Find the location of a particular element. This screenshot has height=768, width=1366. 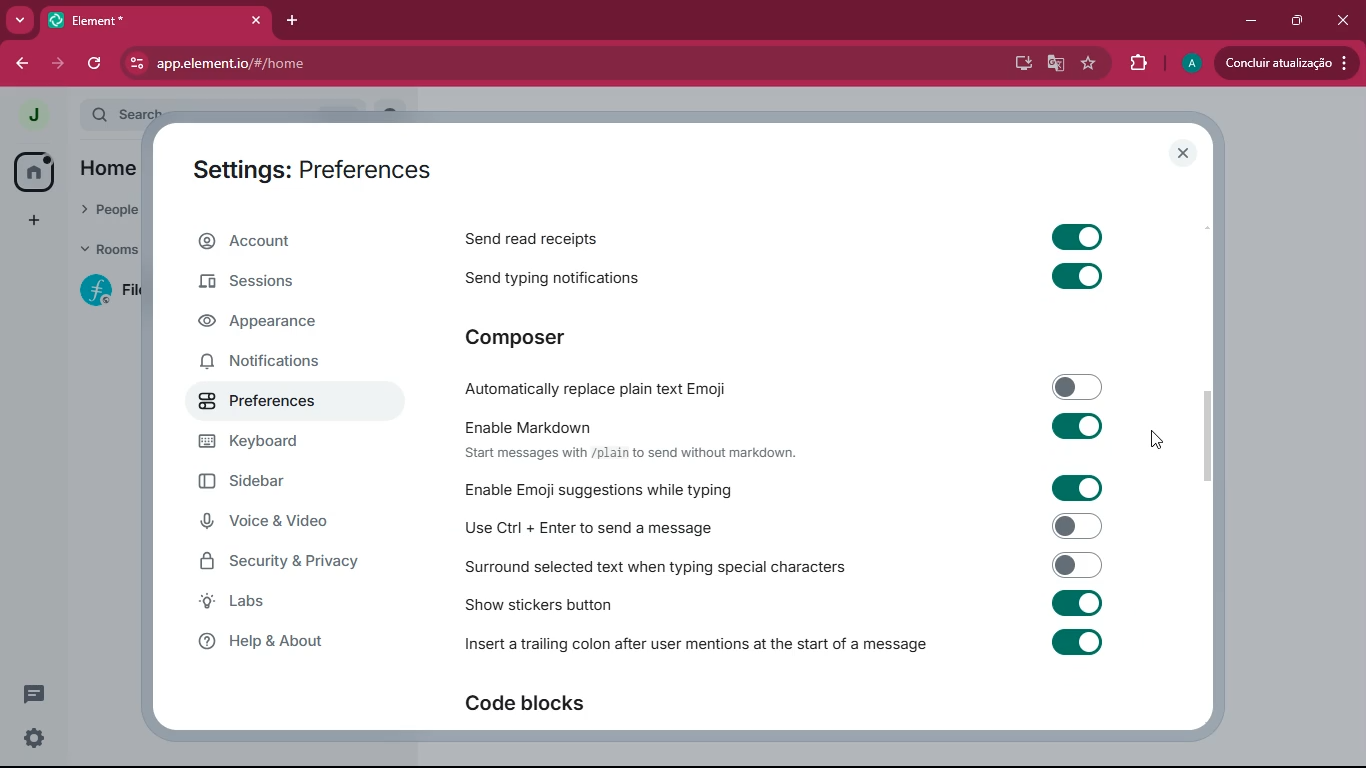

forward is located at coordinates (60, 61).